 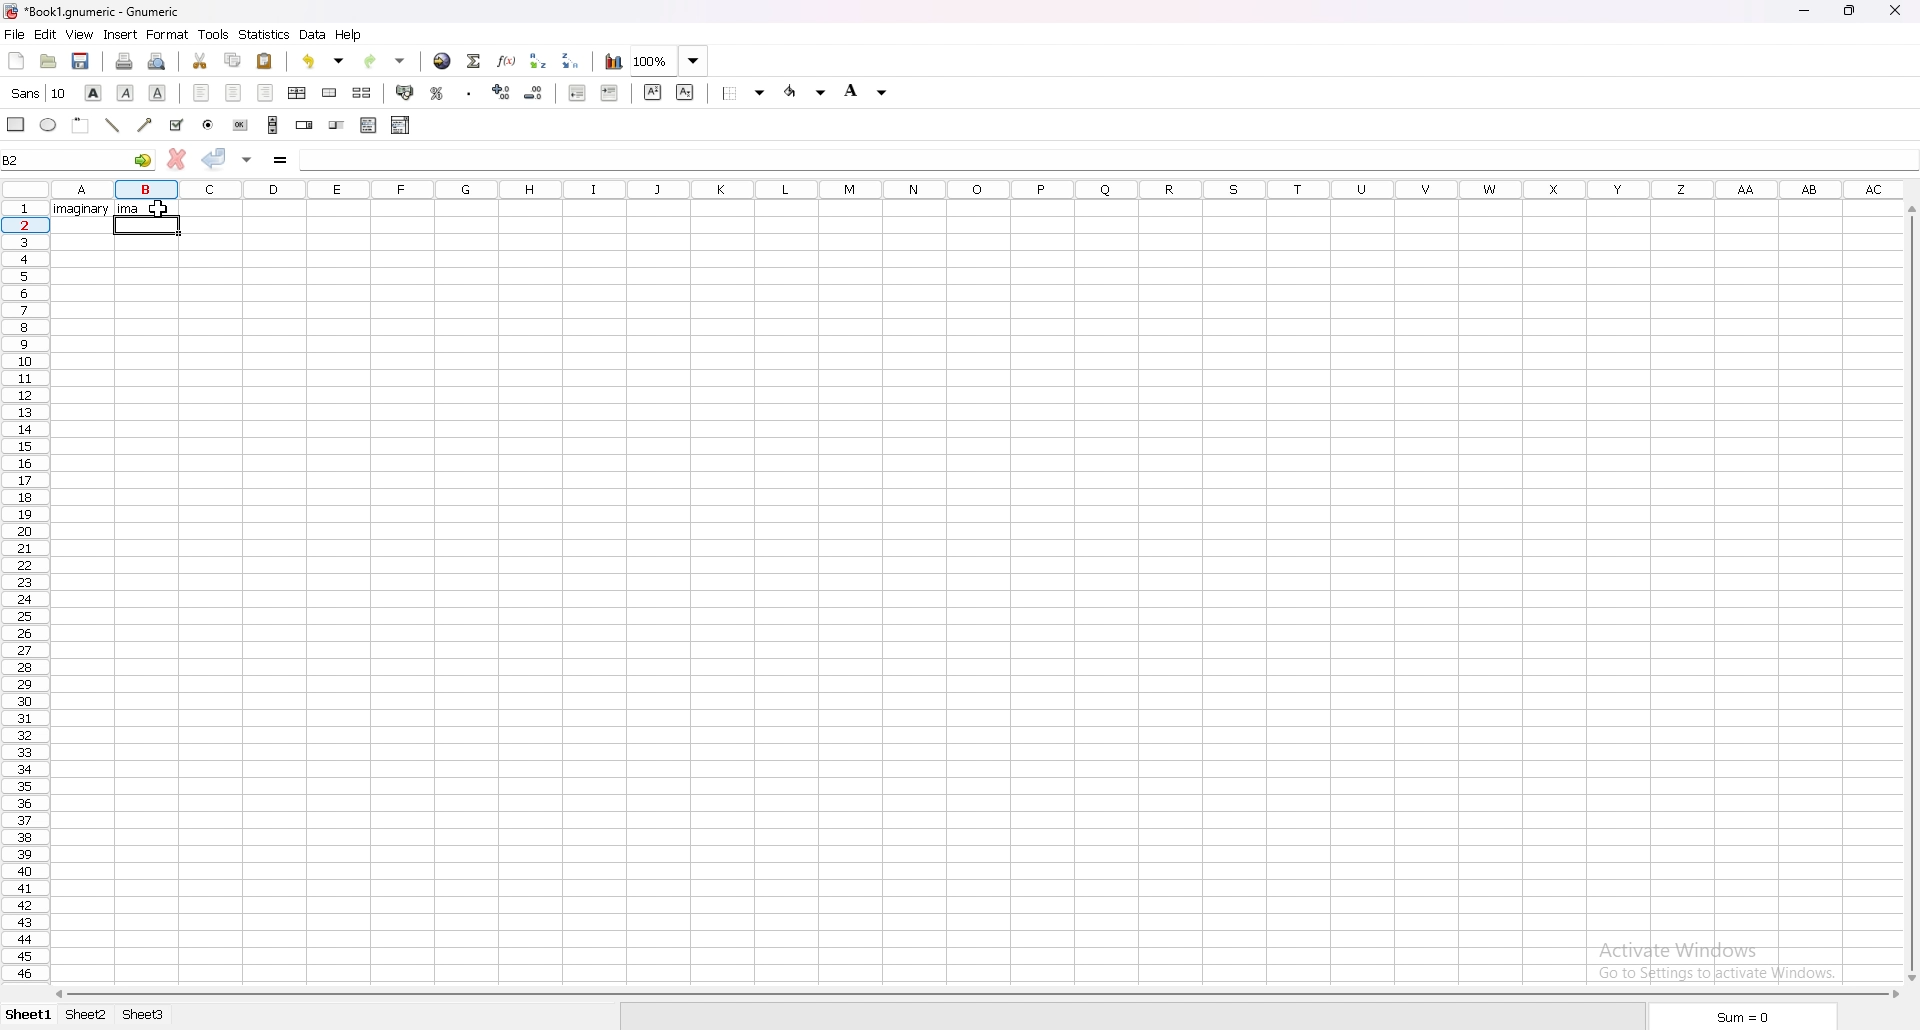 I want to click on chart, so click(x=613, y=62).